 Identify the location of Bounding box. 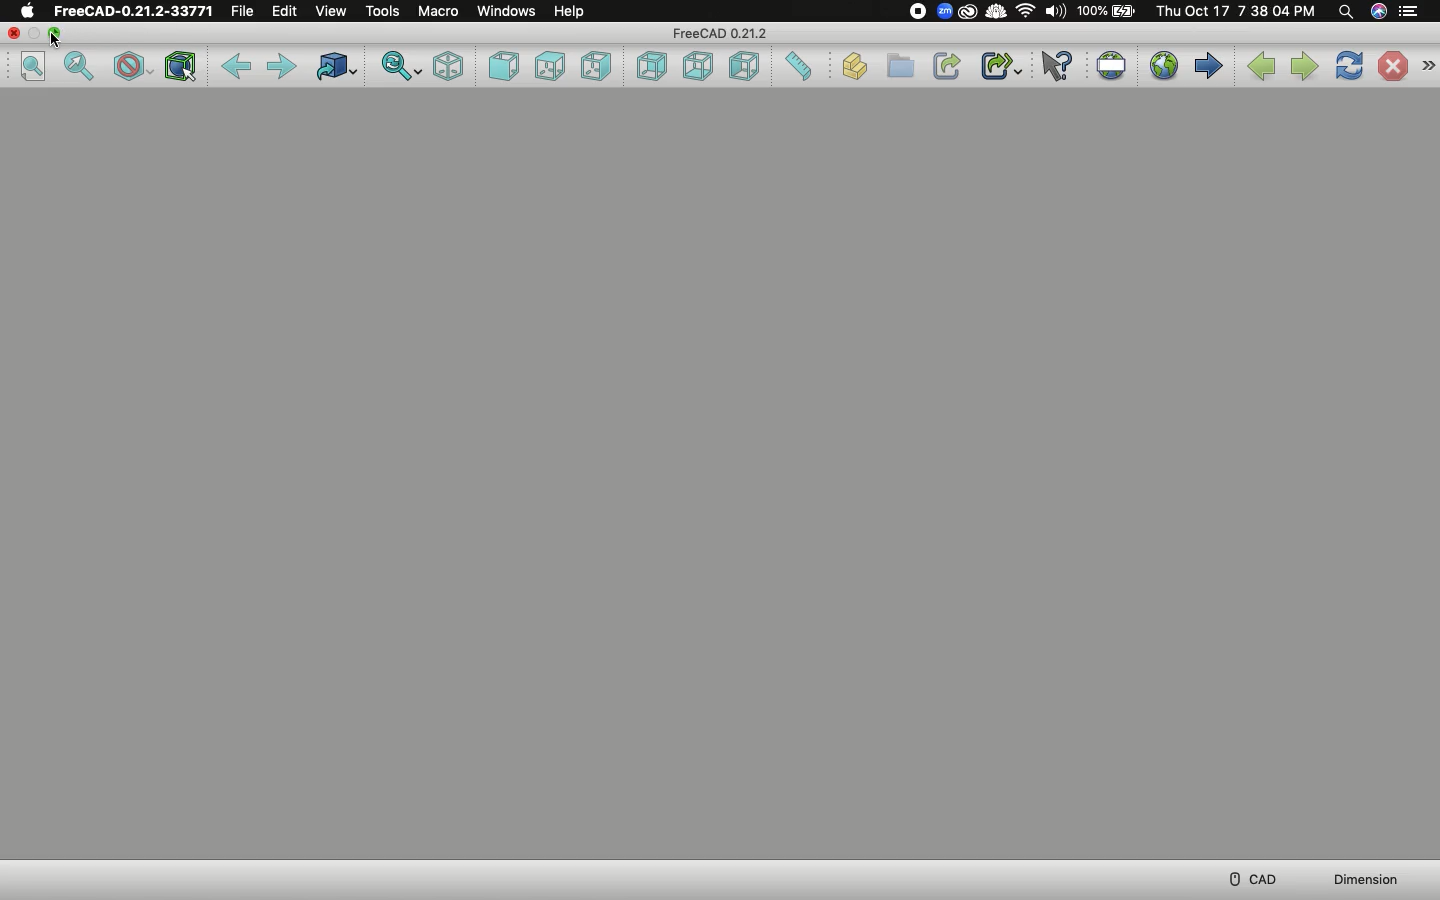
(181, 67).